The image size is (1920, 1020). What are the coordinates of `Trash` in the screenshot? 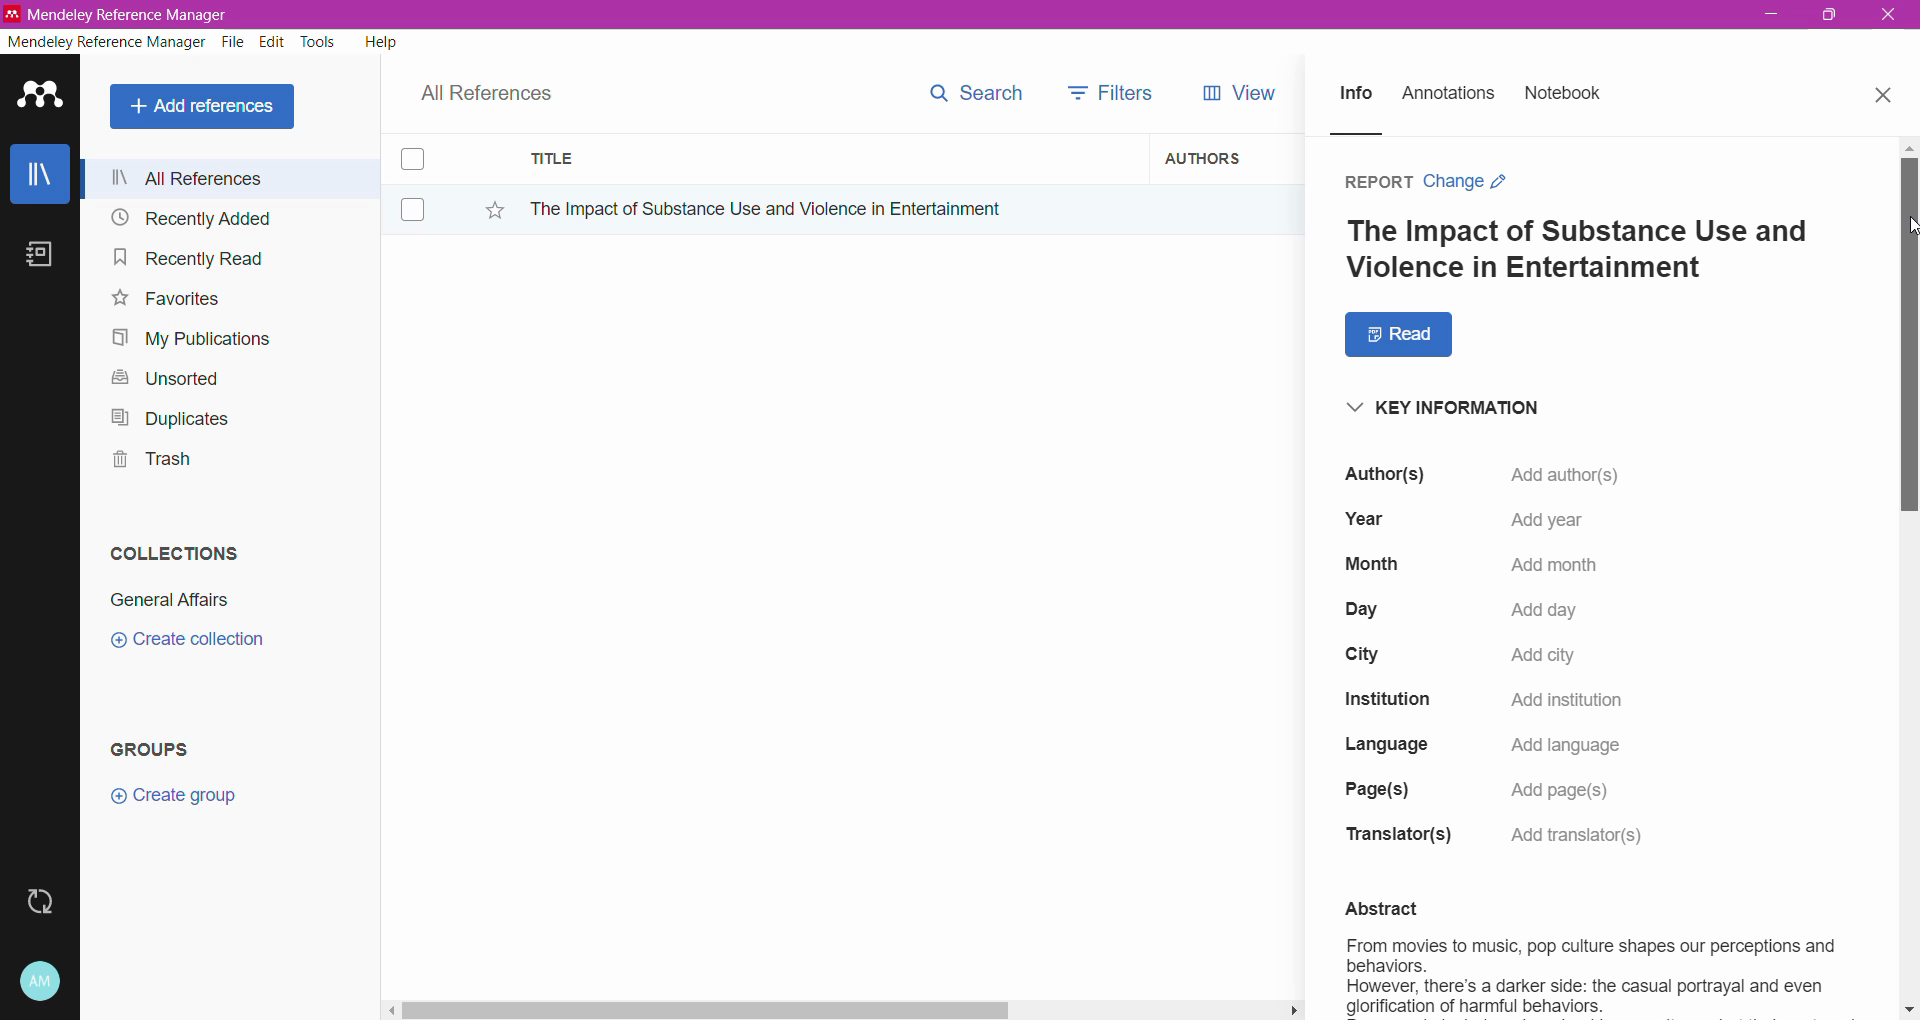 It's located at (146, 462).